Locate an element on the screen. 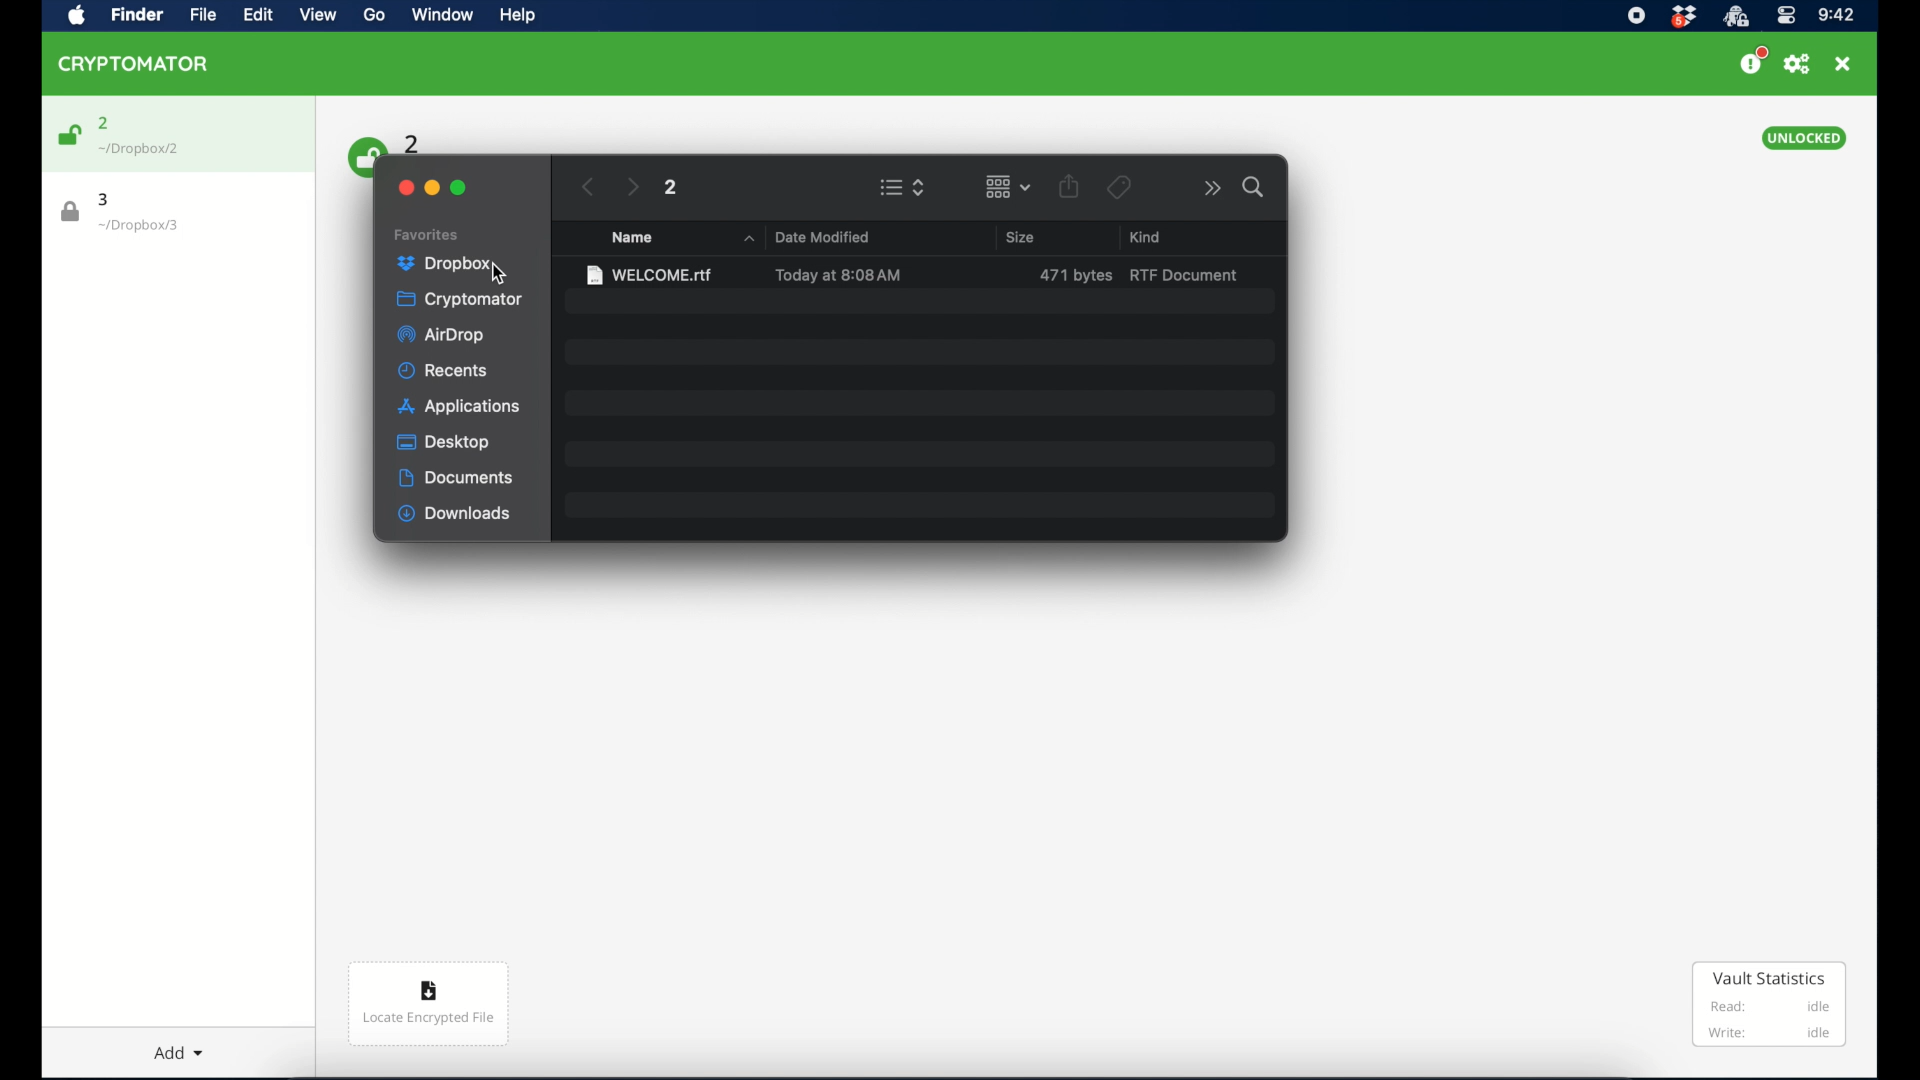  2 is located at coordinates (104, 123).